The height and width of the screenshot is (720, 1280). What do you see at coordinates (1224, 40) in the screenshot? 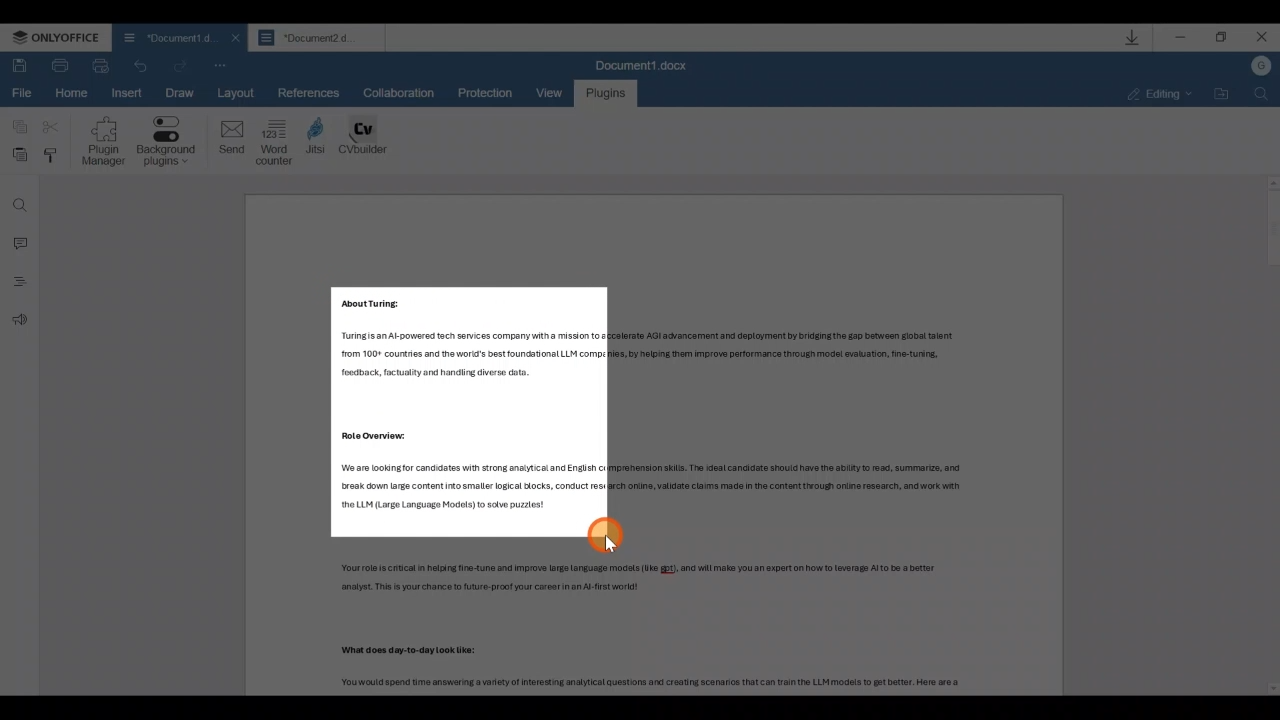
I see `Maximize` at bounding box center [1224, 40].